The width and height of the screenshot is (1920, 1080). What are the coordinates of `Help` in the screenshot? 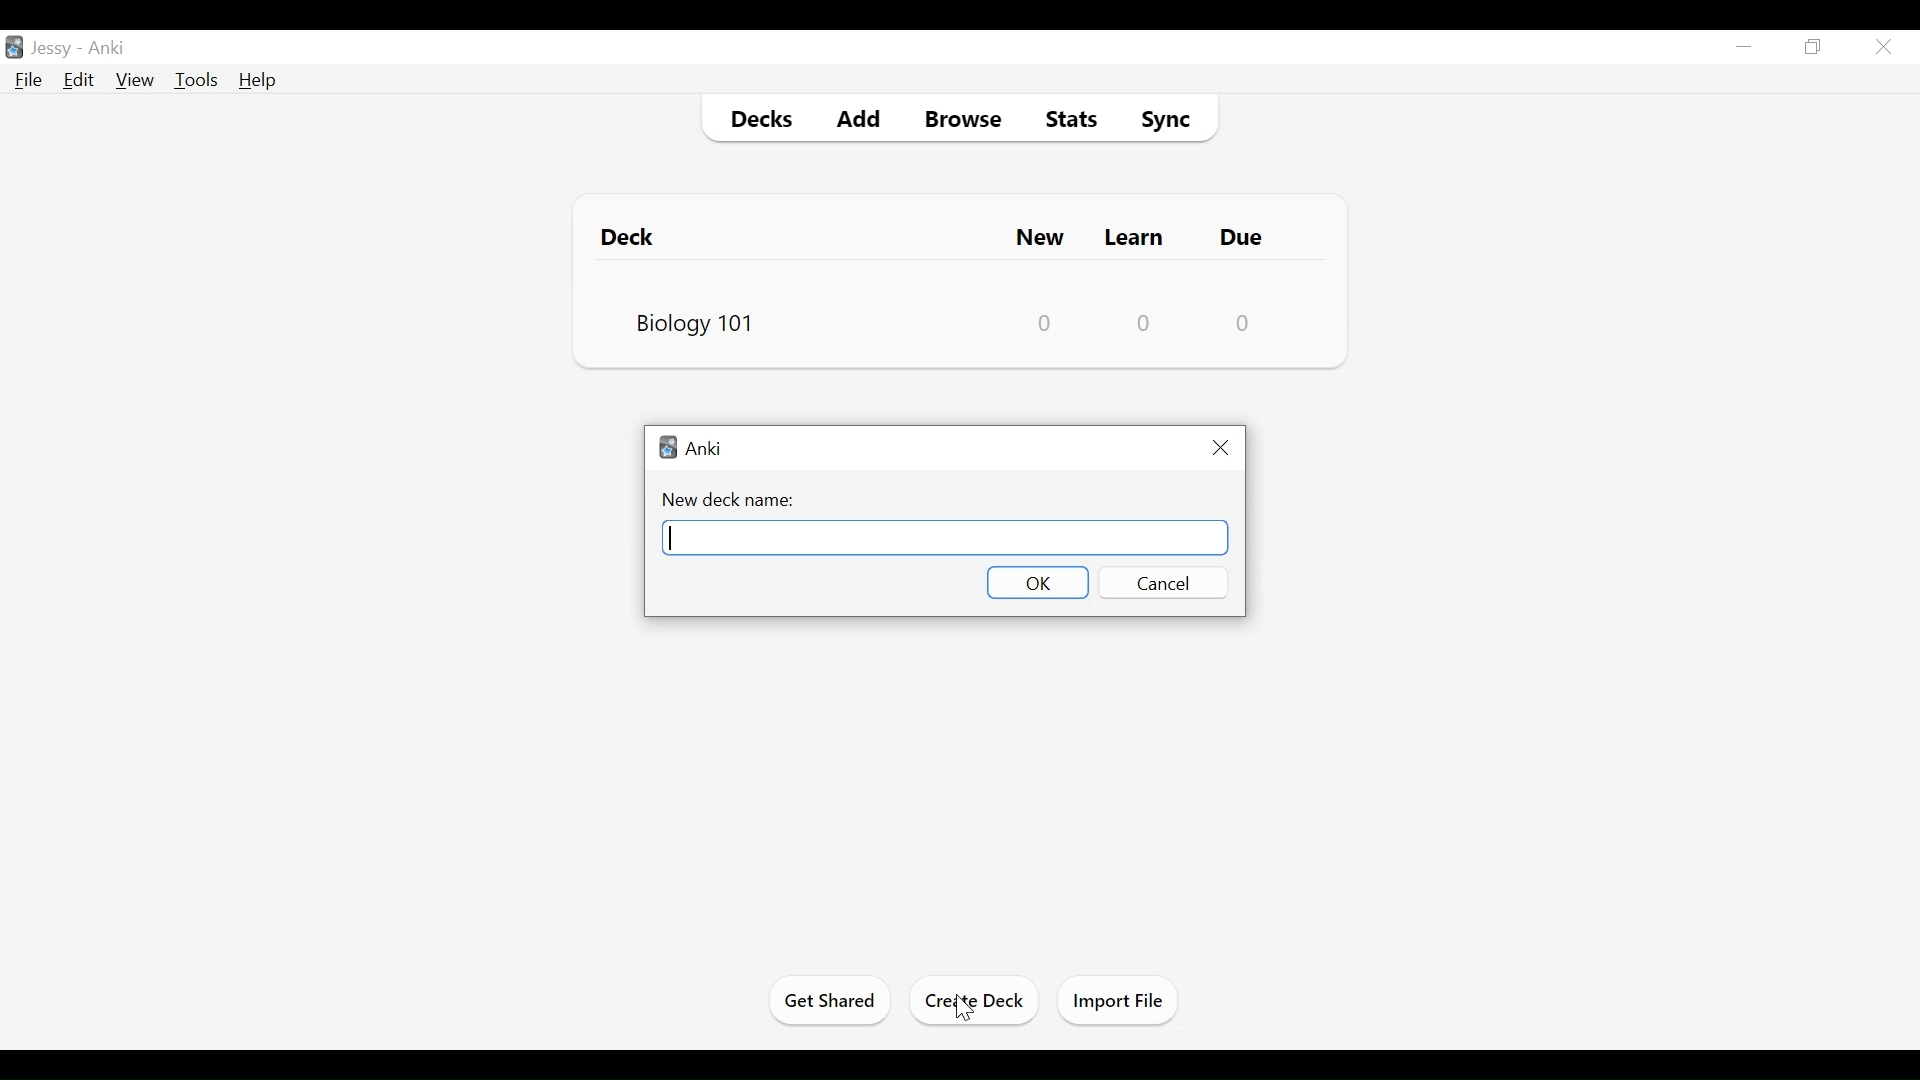 It's located at (259, 81).